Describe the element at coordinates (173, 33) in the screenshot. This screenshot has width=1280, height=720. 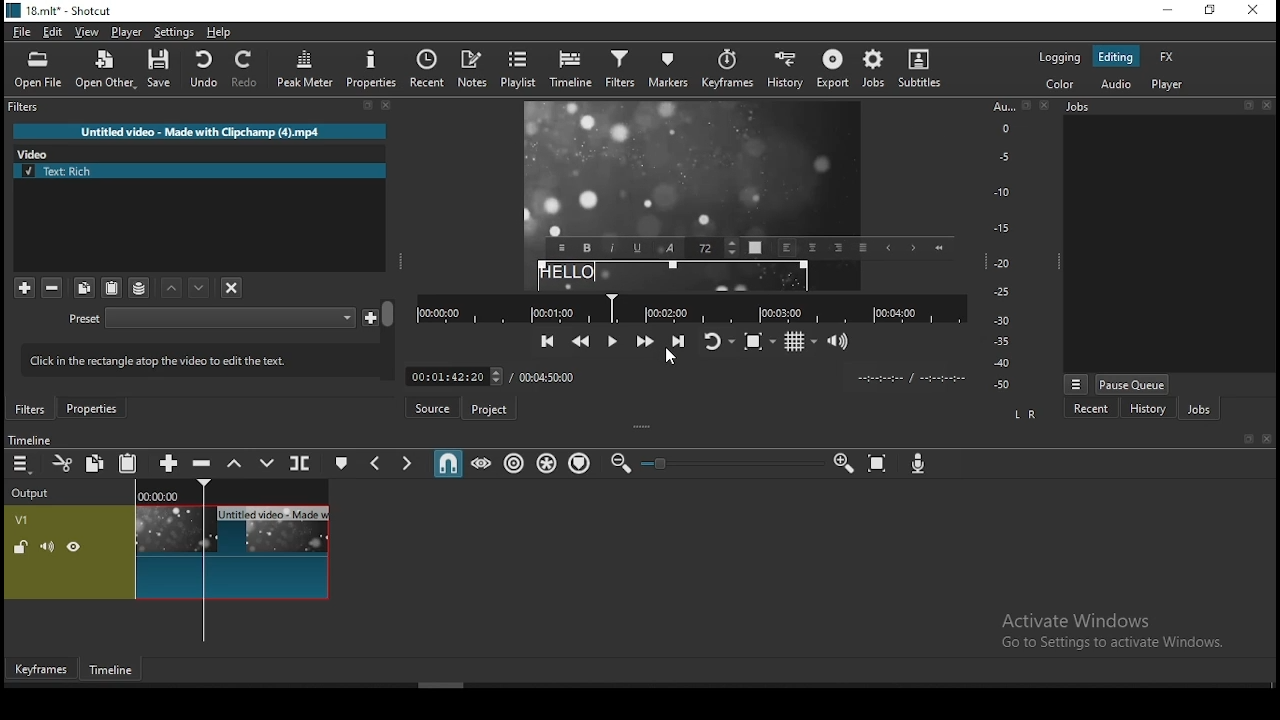
I see `settings` at that location.